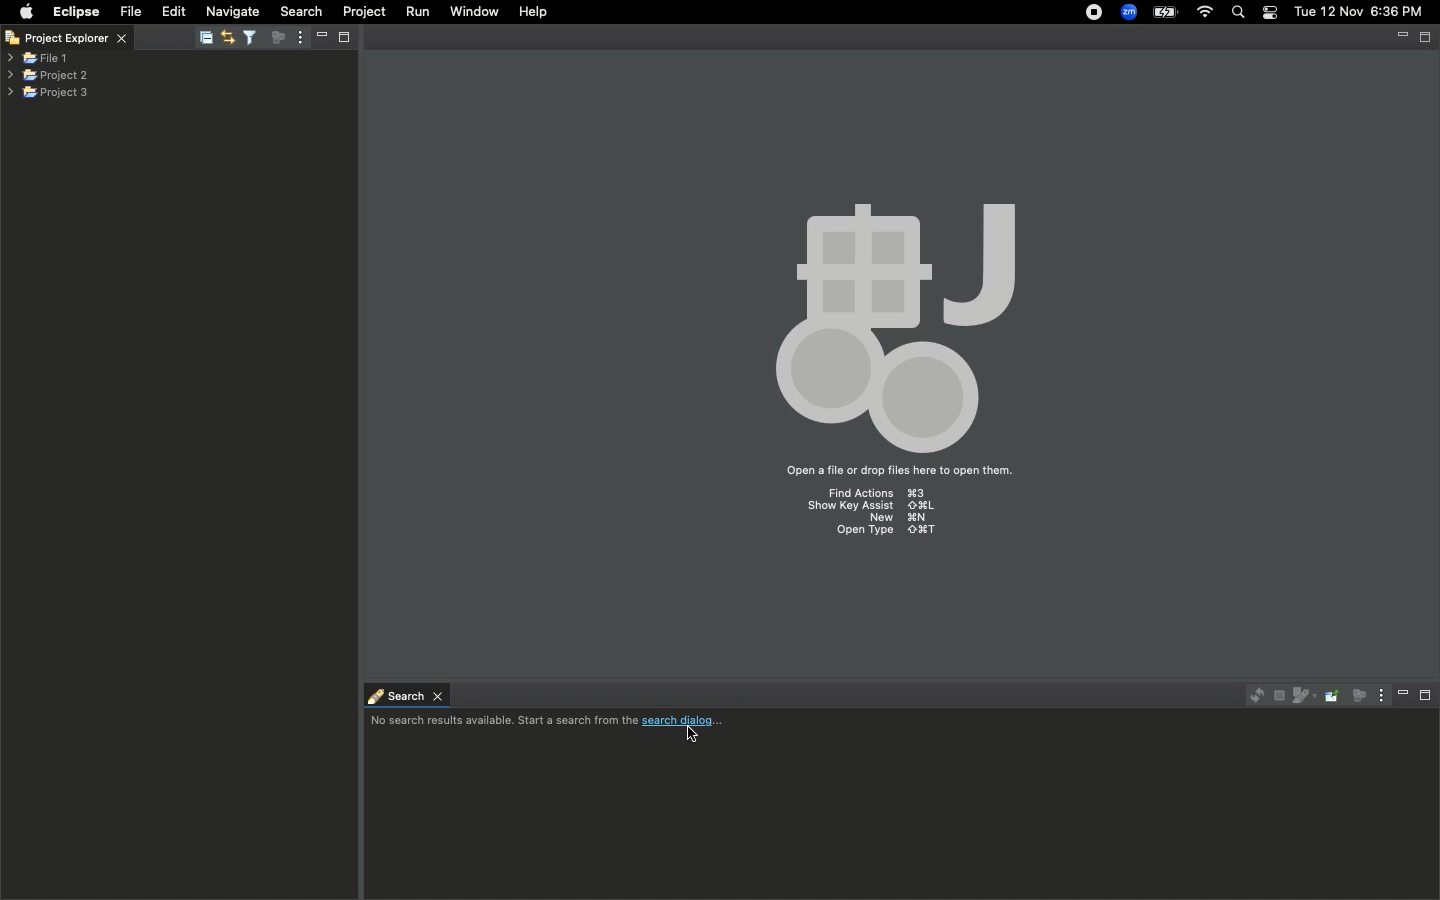 The height and width of the screenshot is (900, 1440). I want to click on Search, so click(1239, 14).